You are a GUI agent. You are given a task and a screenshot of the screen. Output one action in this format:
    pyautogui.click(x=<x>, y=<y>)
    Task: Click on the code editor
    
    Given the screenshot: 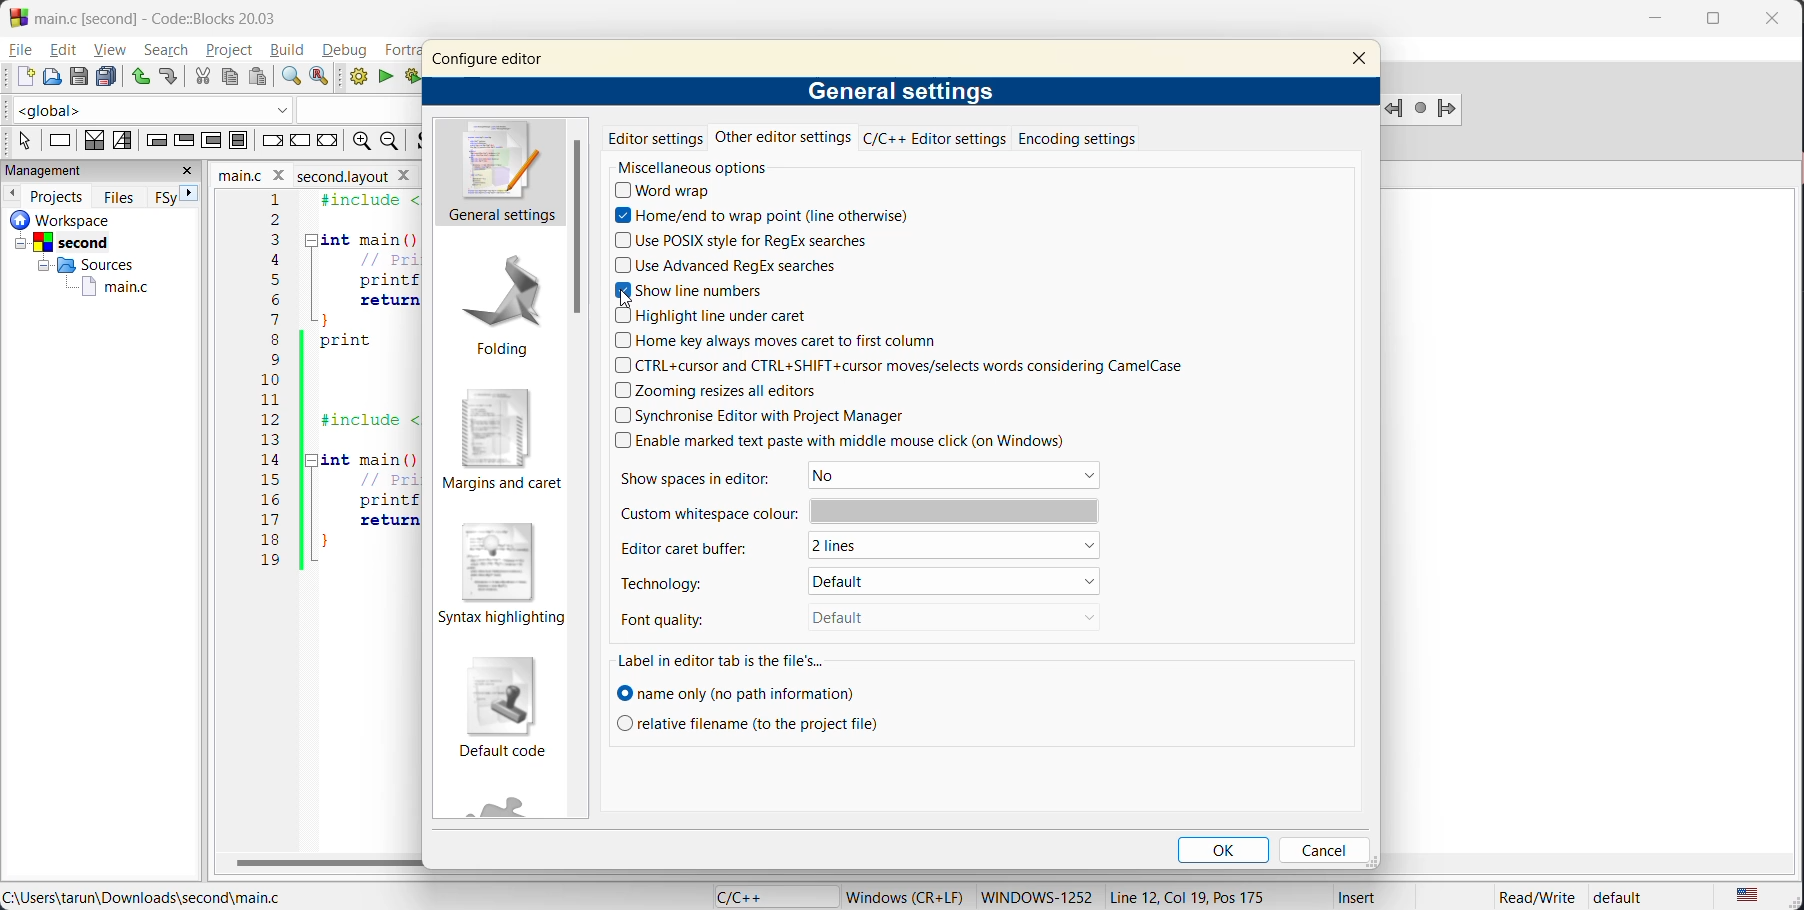 What is the action you would take?
    pyautogui.click(x=312, y=395)
    